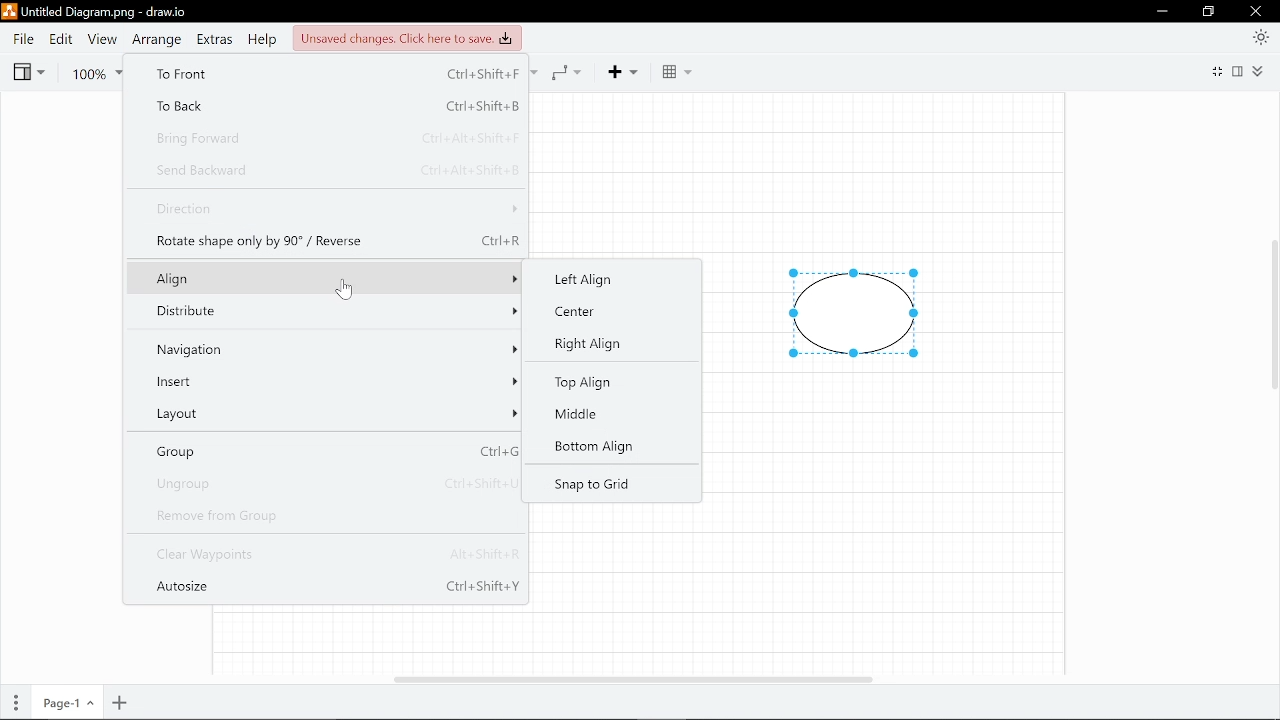  I want to click on Arrange, so click(155, 39).